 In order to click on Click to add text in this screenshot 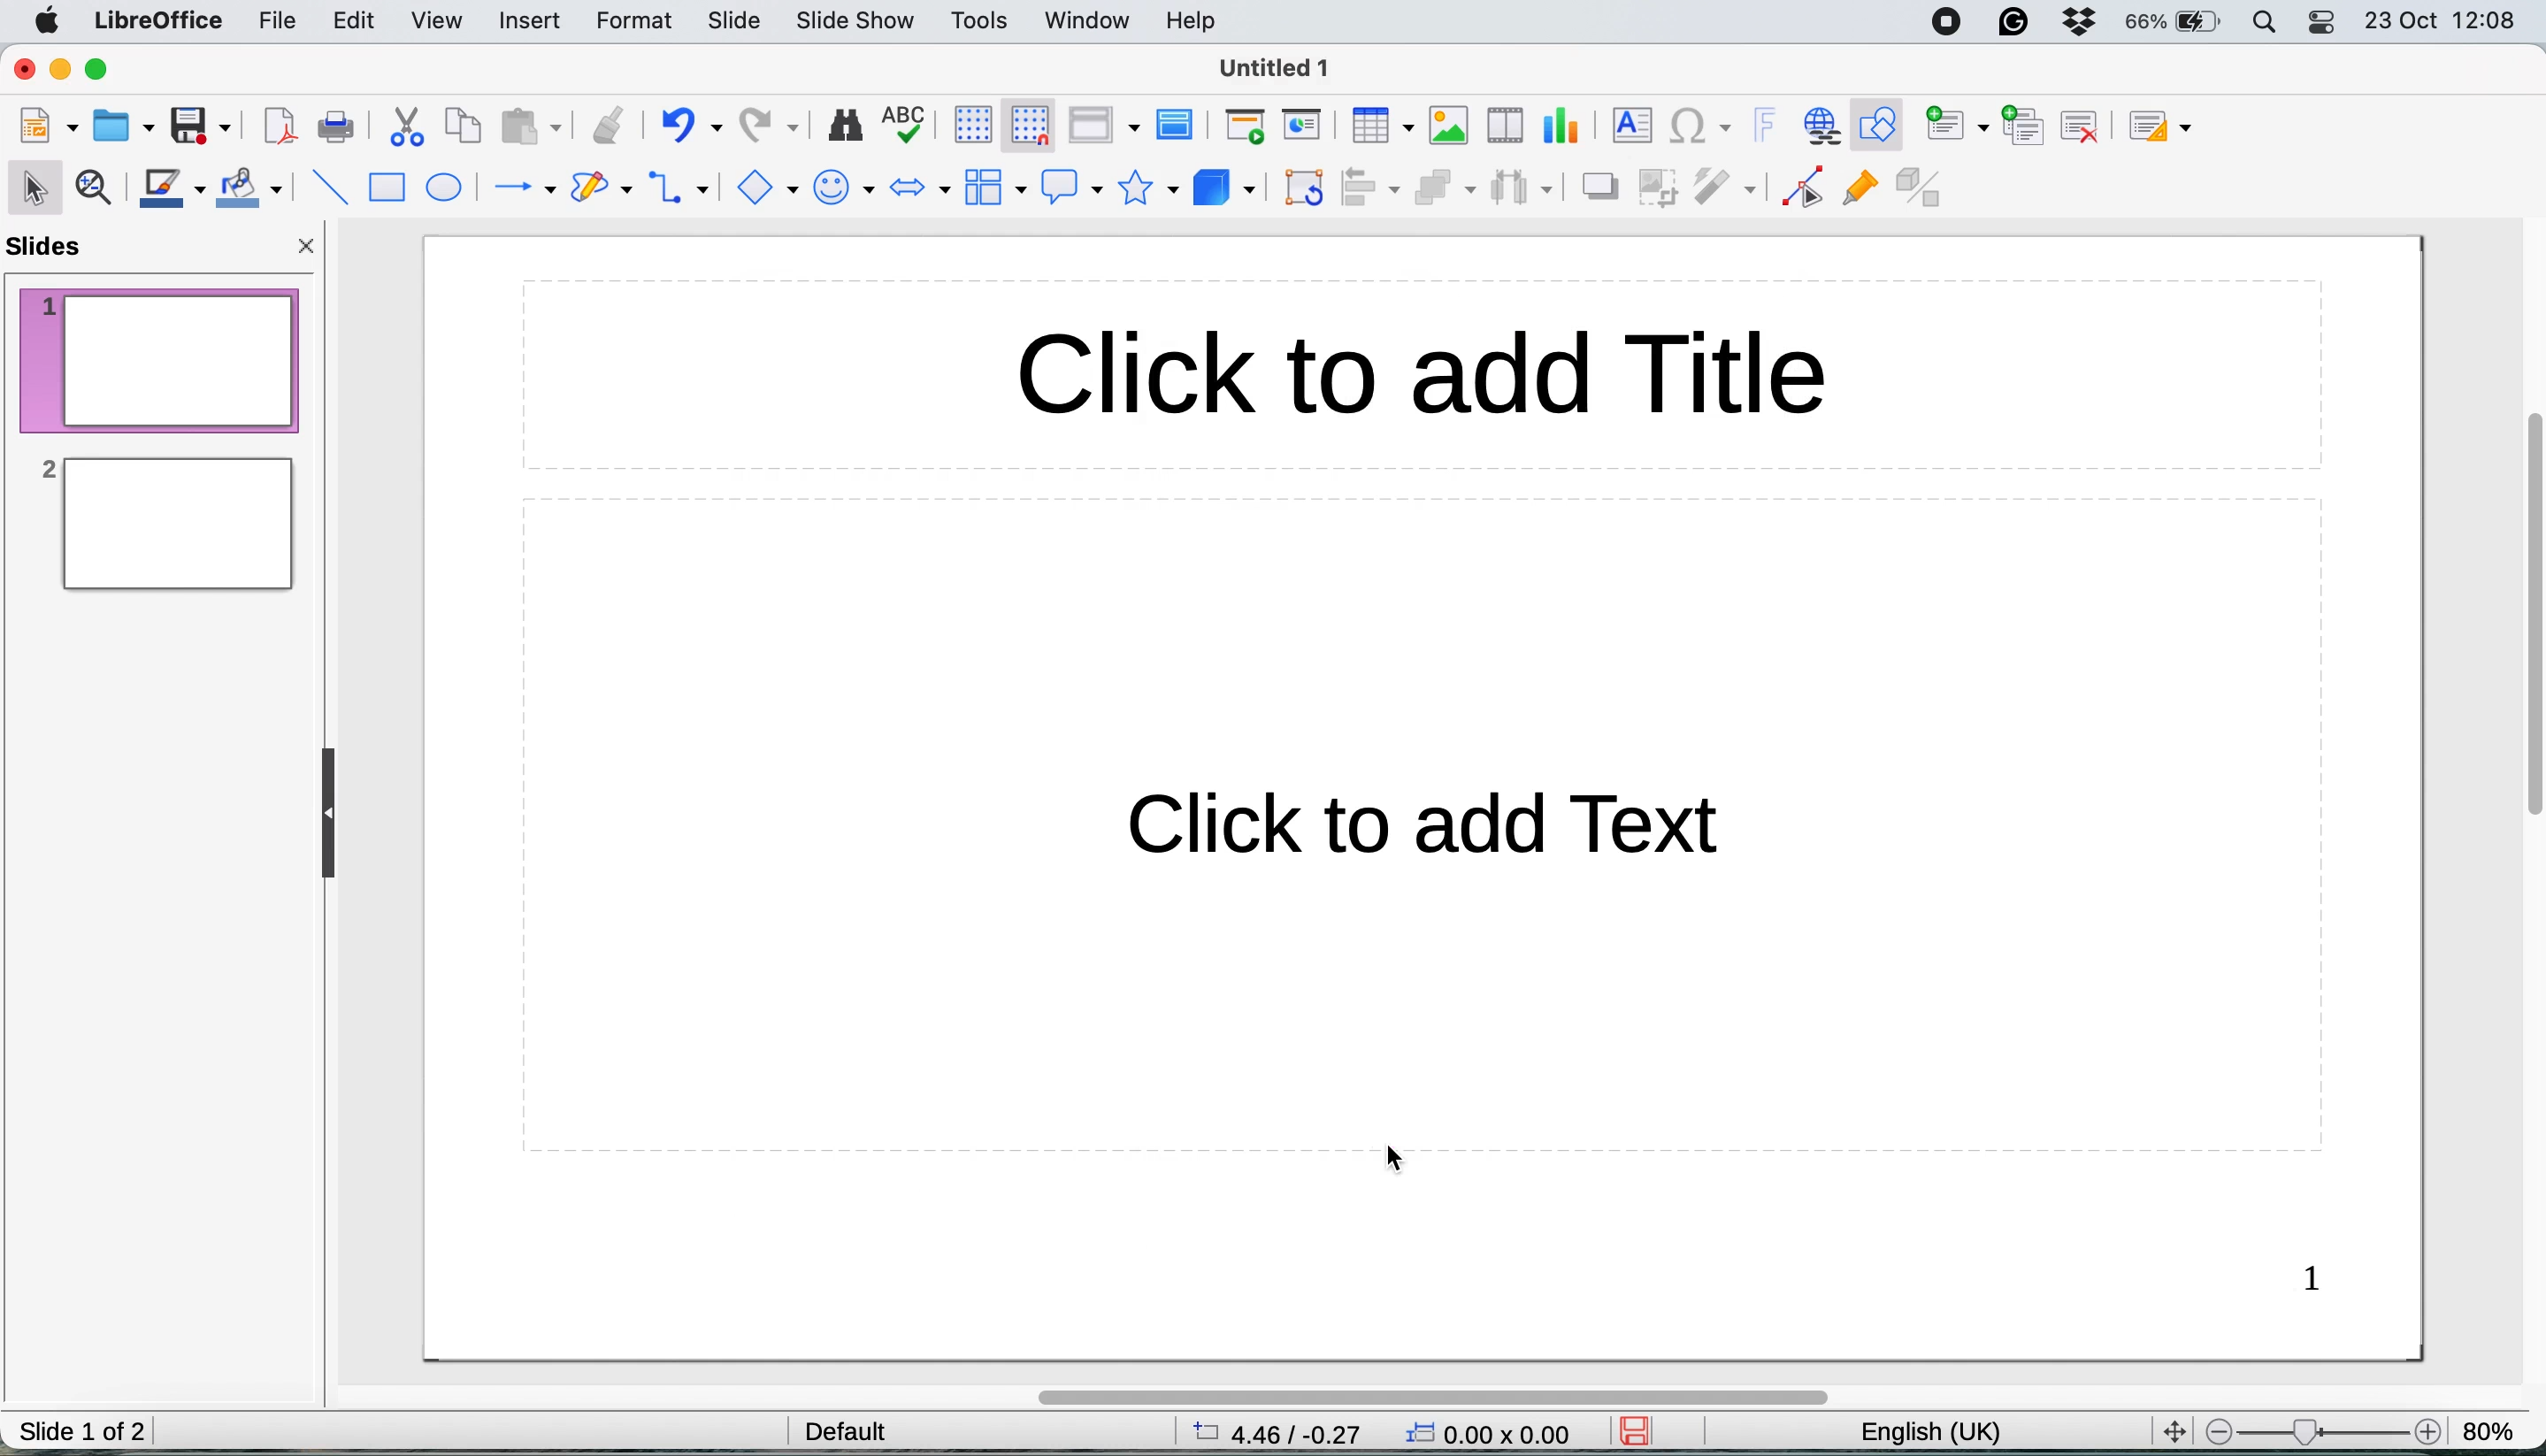, I will do `click(1398, 840)`.